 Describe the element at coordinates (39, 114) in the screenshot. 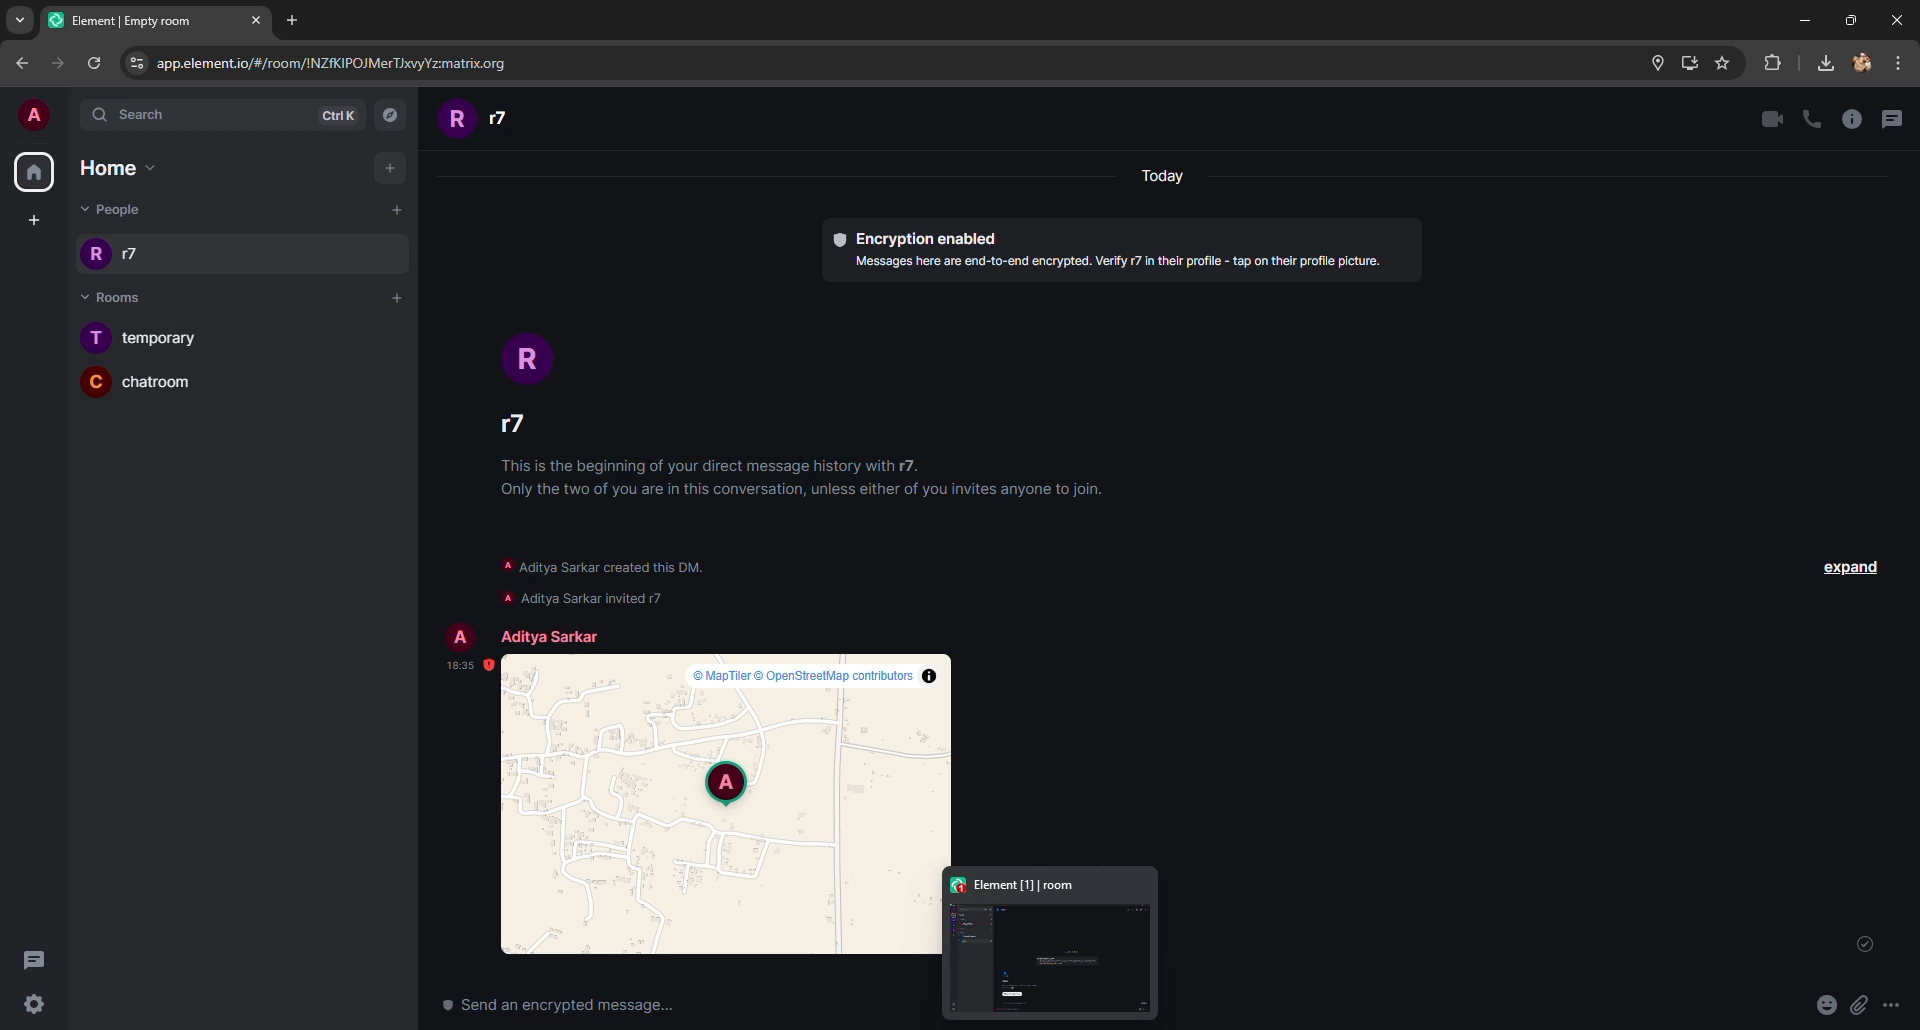

I see `account` at that location.